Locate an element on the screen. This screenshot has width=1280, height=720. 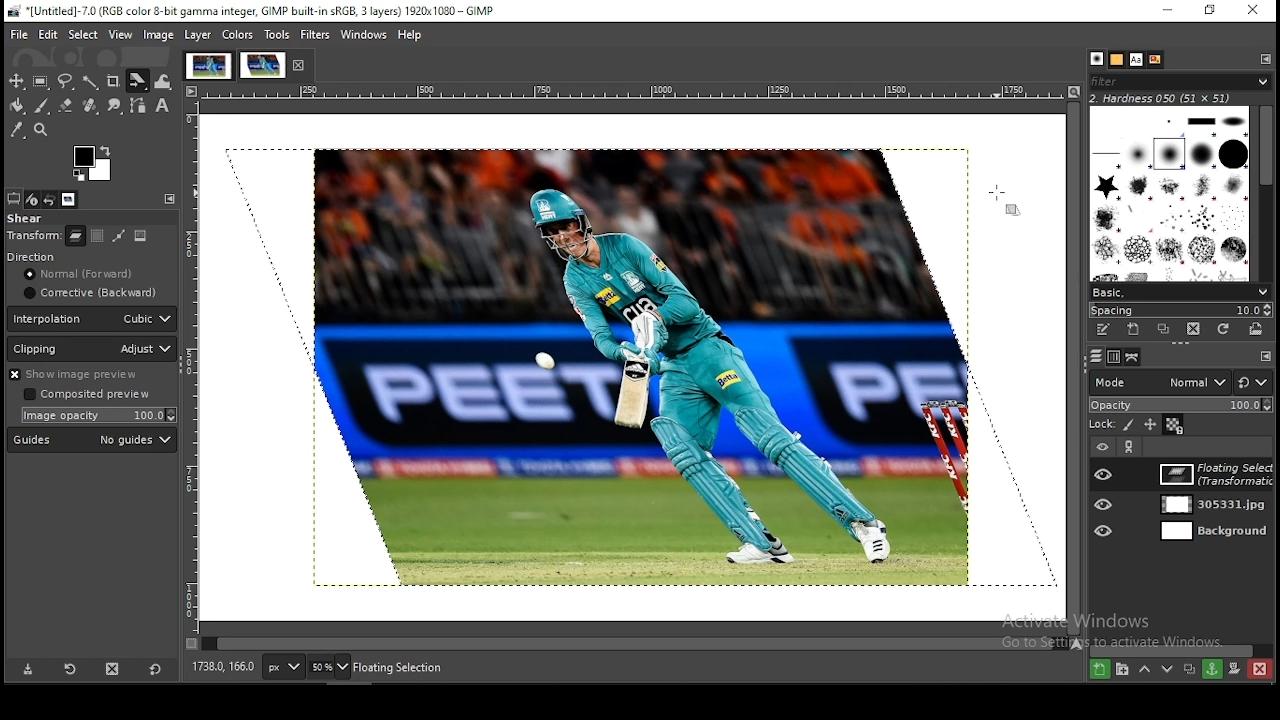
vertical scale is located at coordinates (192, 374).